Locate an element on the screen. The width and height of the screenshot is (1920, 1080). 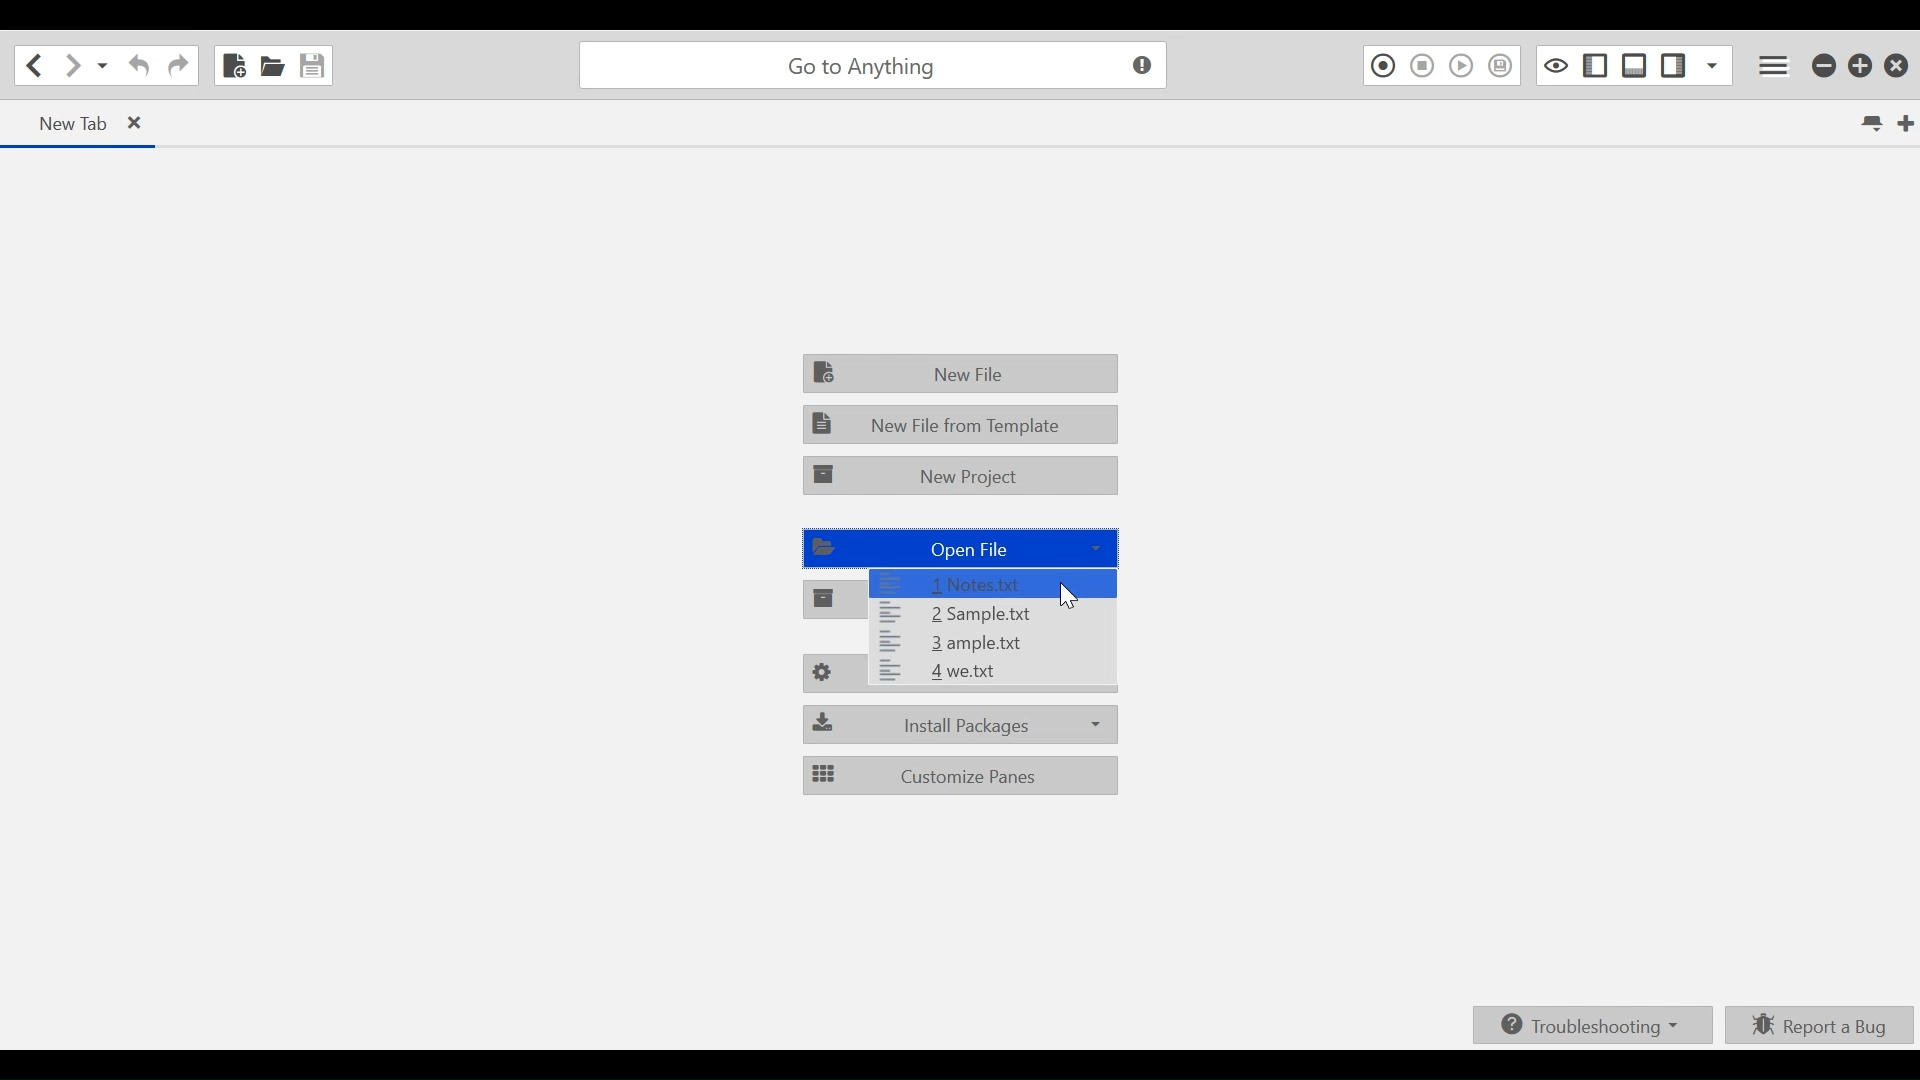
Undo is located at coordinates (140, 65).